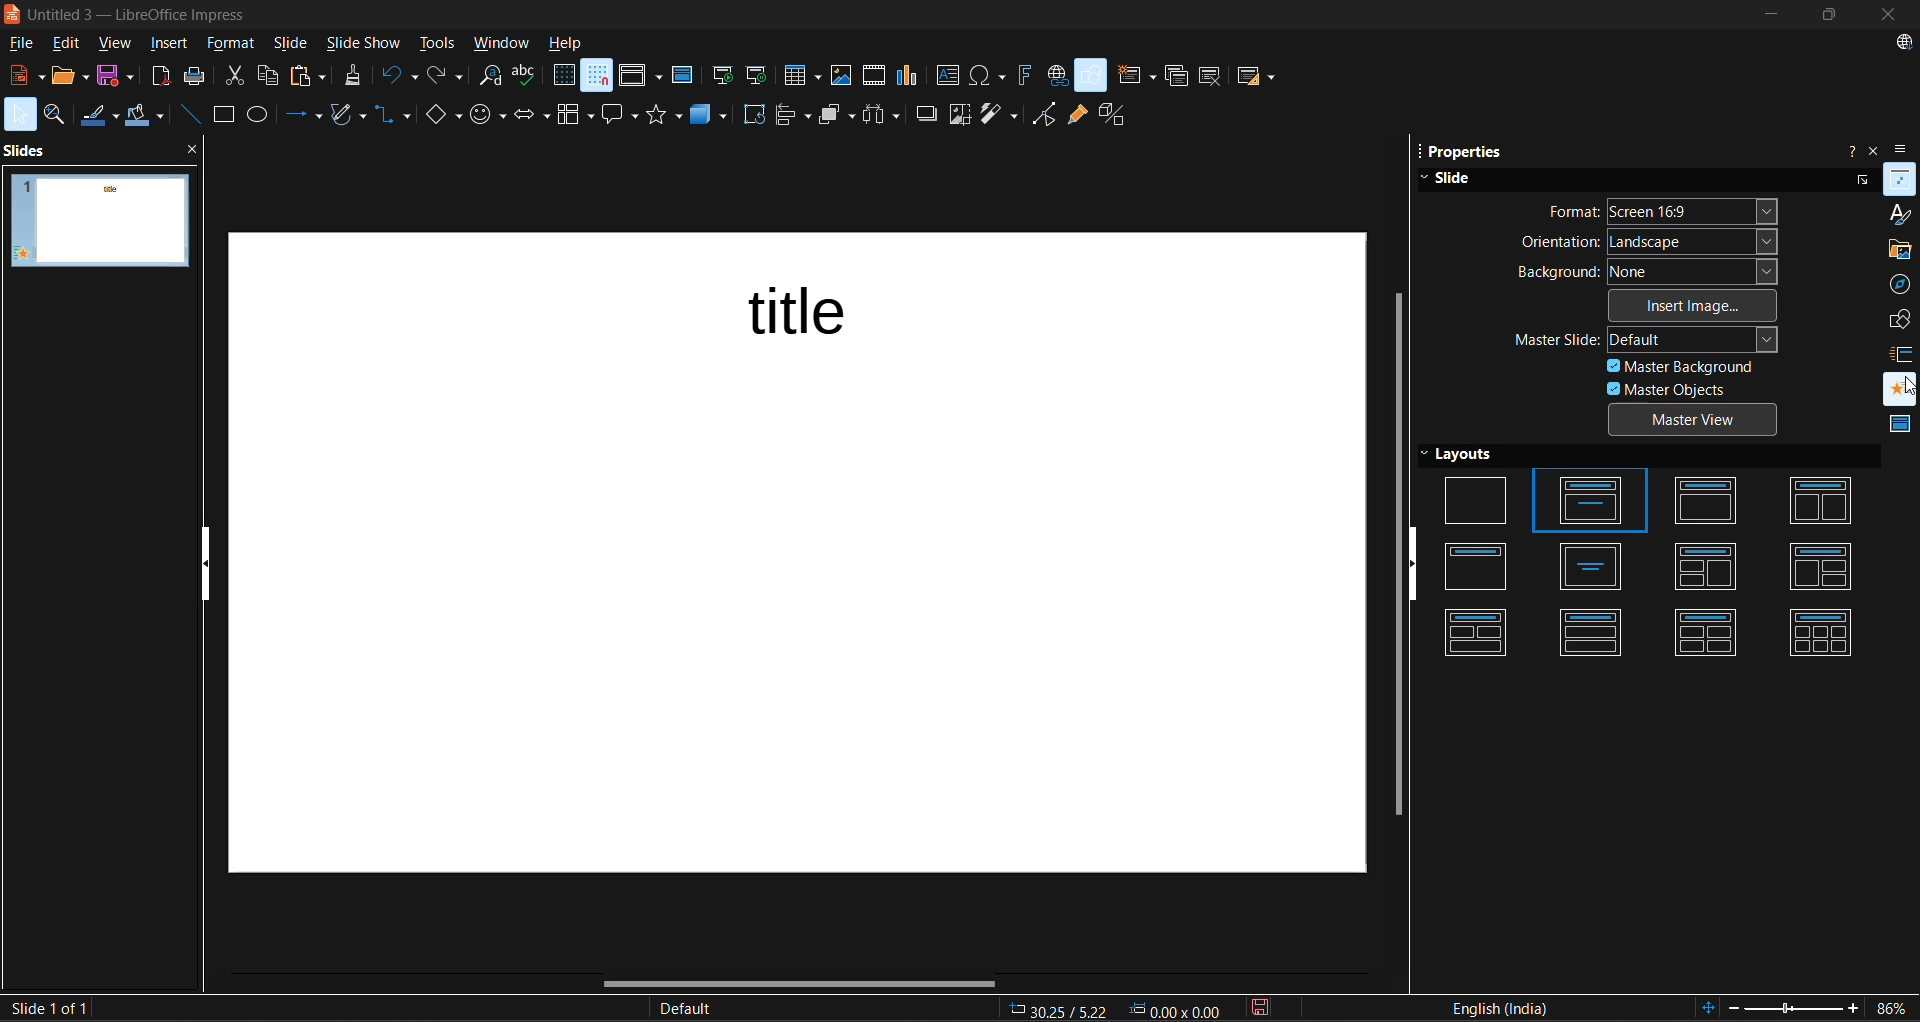 The image size is (1920, 1022). I want to click on delete slide, so click(1213, 77).